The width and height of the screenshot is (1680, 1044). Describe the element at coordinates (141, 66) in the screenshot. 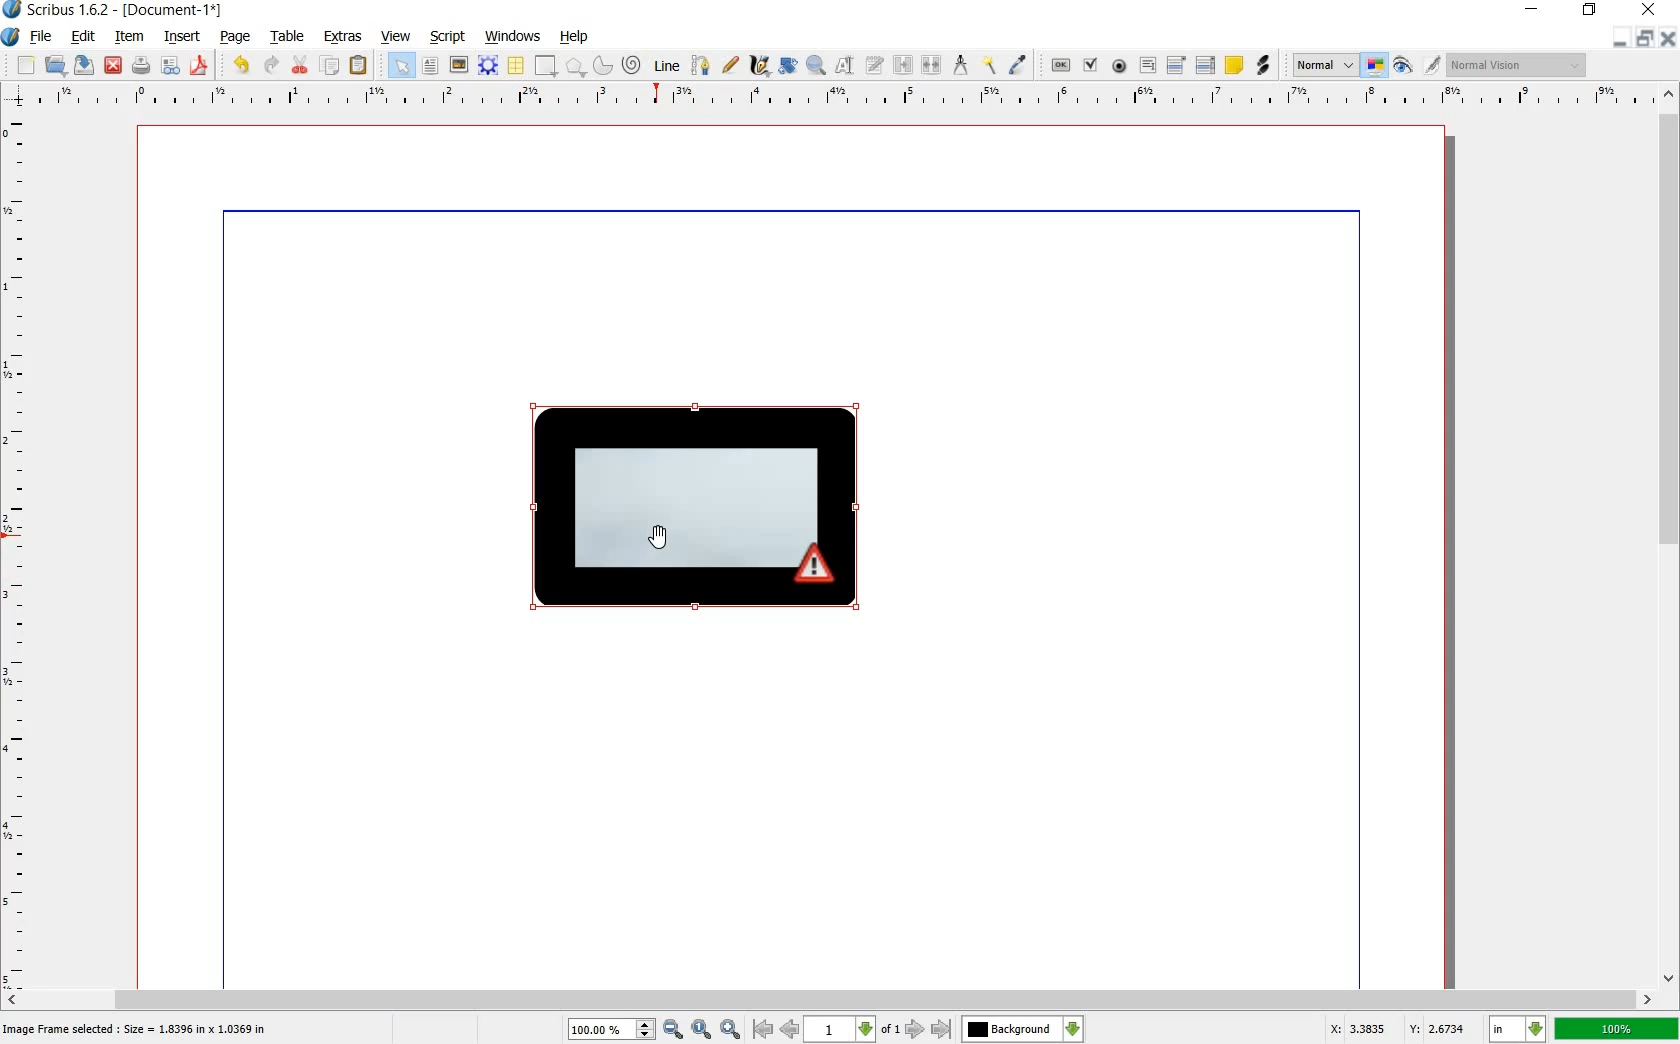

I see `print` at that location.